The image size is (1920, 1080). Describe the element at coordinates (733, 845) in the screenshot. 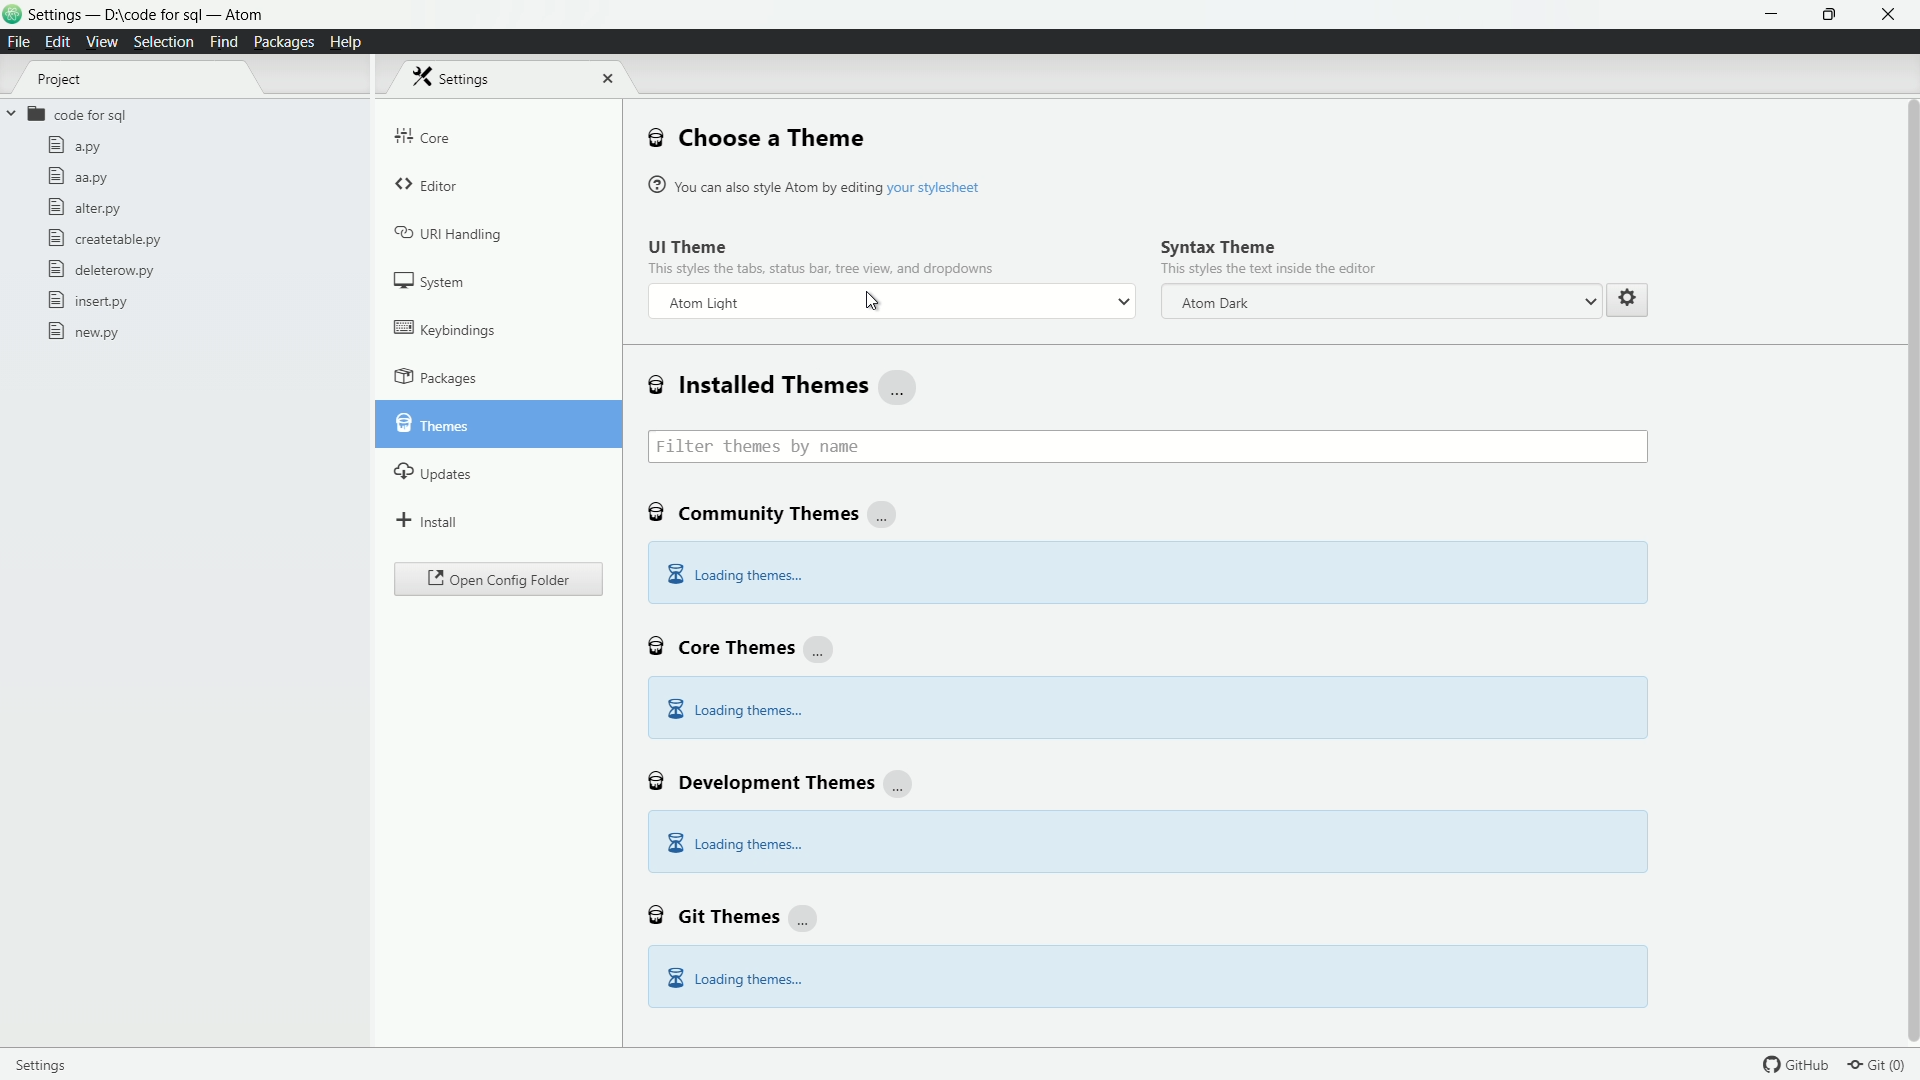

I see `loading themes` at that location.